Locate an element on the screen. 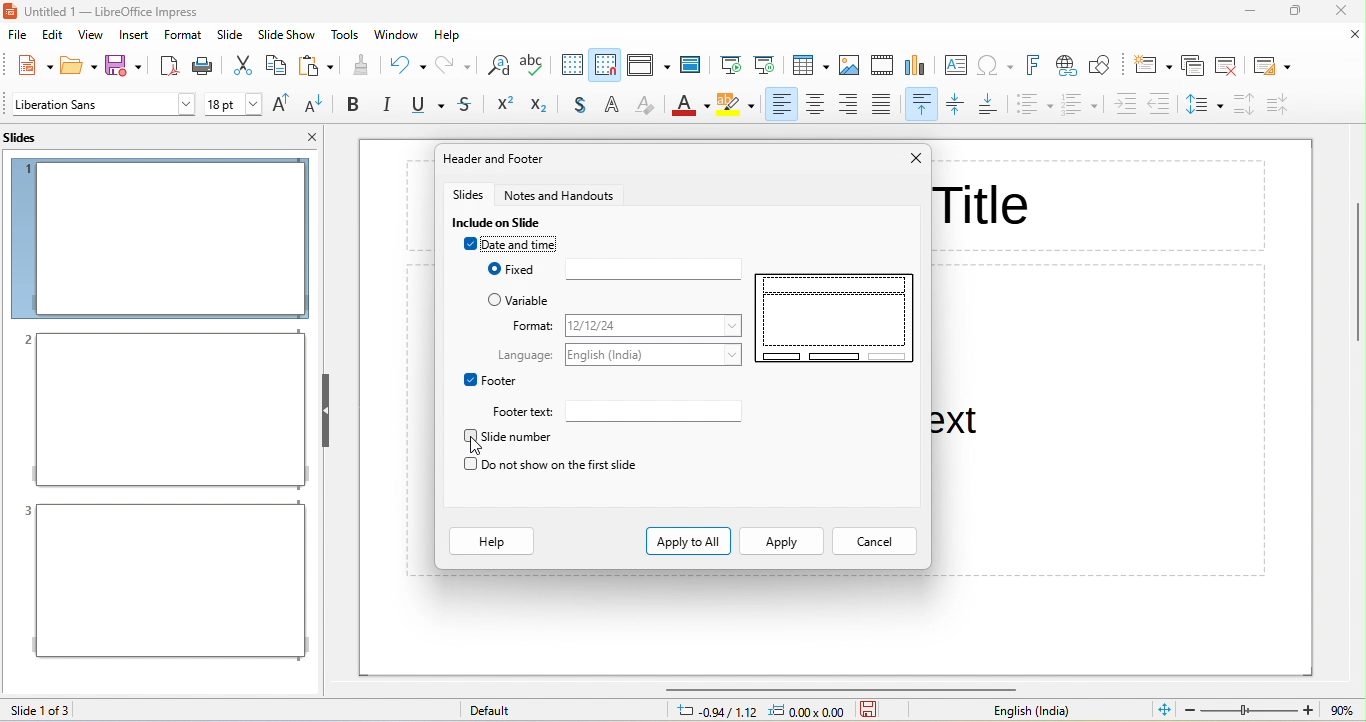 This screenshot has height=722, width=1366. tools is located at coordinates (346, 34).